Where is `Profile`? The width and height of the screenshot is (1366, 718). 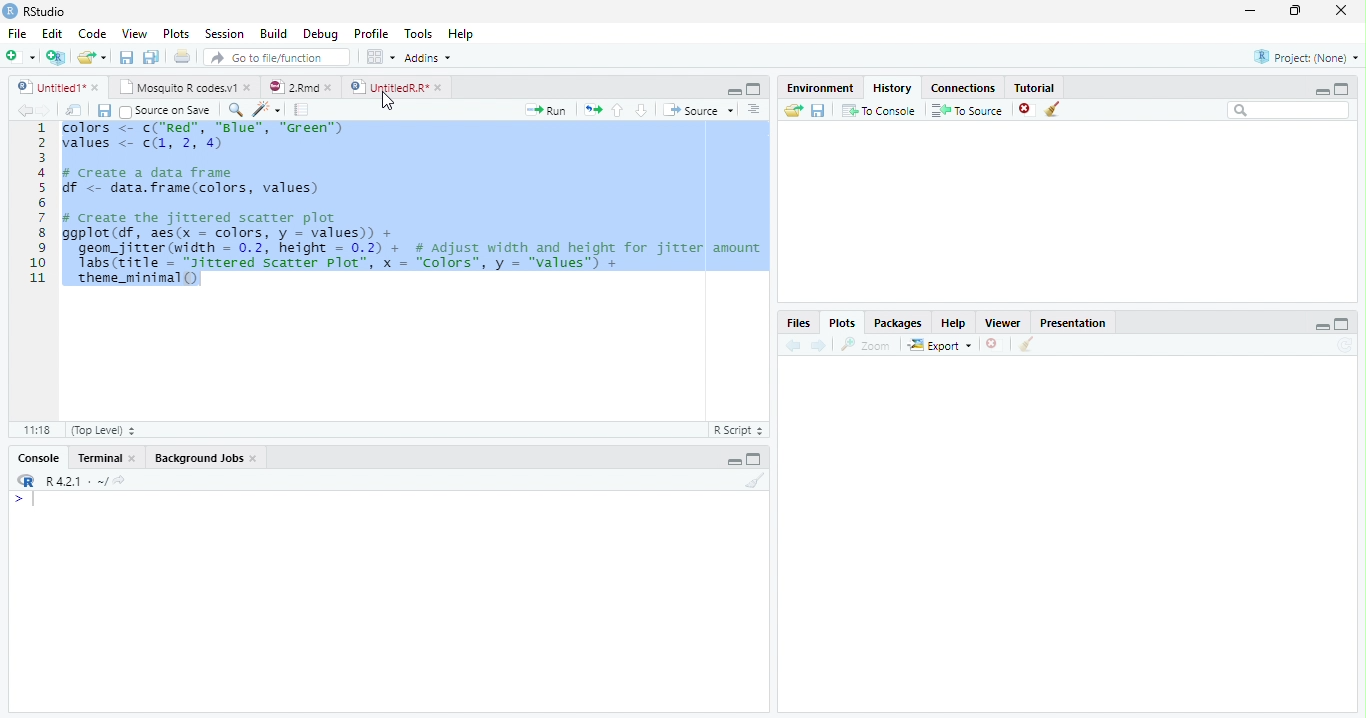 Profile is located at coordinates (372, 33).